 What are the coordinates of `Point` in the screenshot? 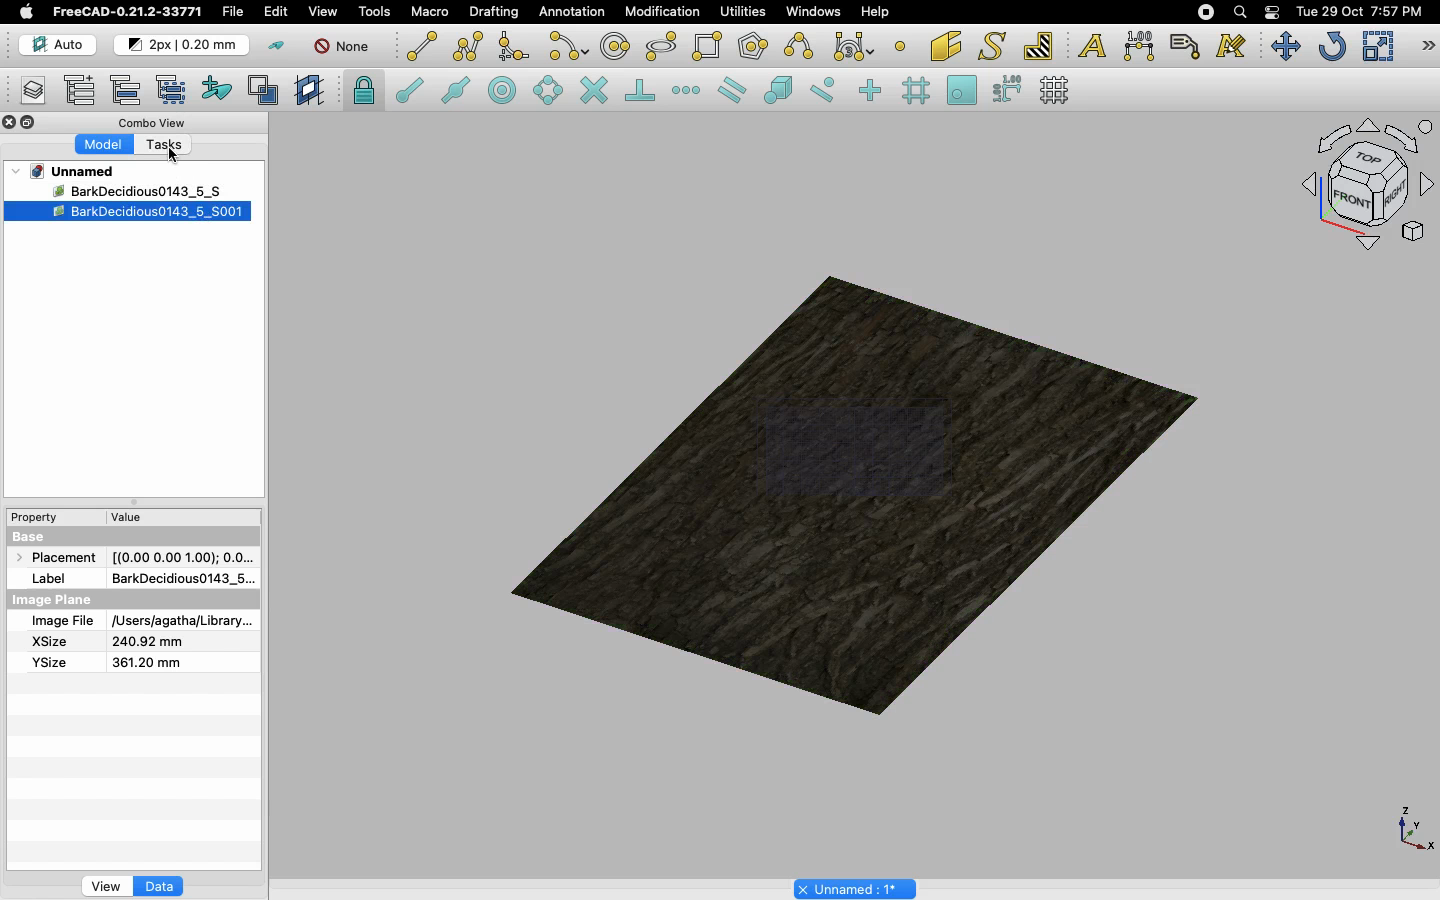 It's located at (900, 44).